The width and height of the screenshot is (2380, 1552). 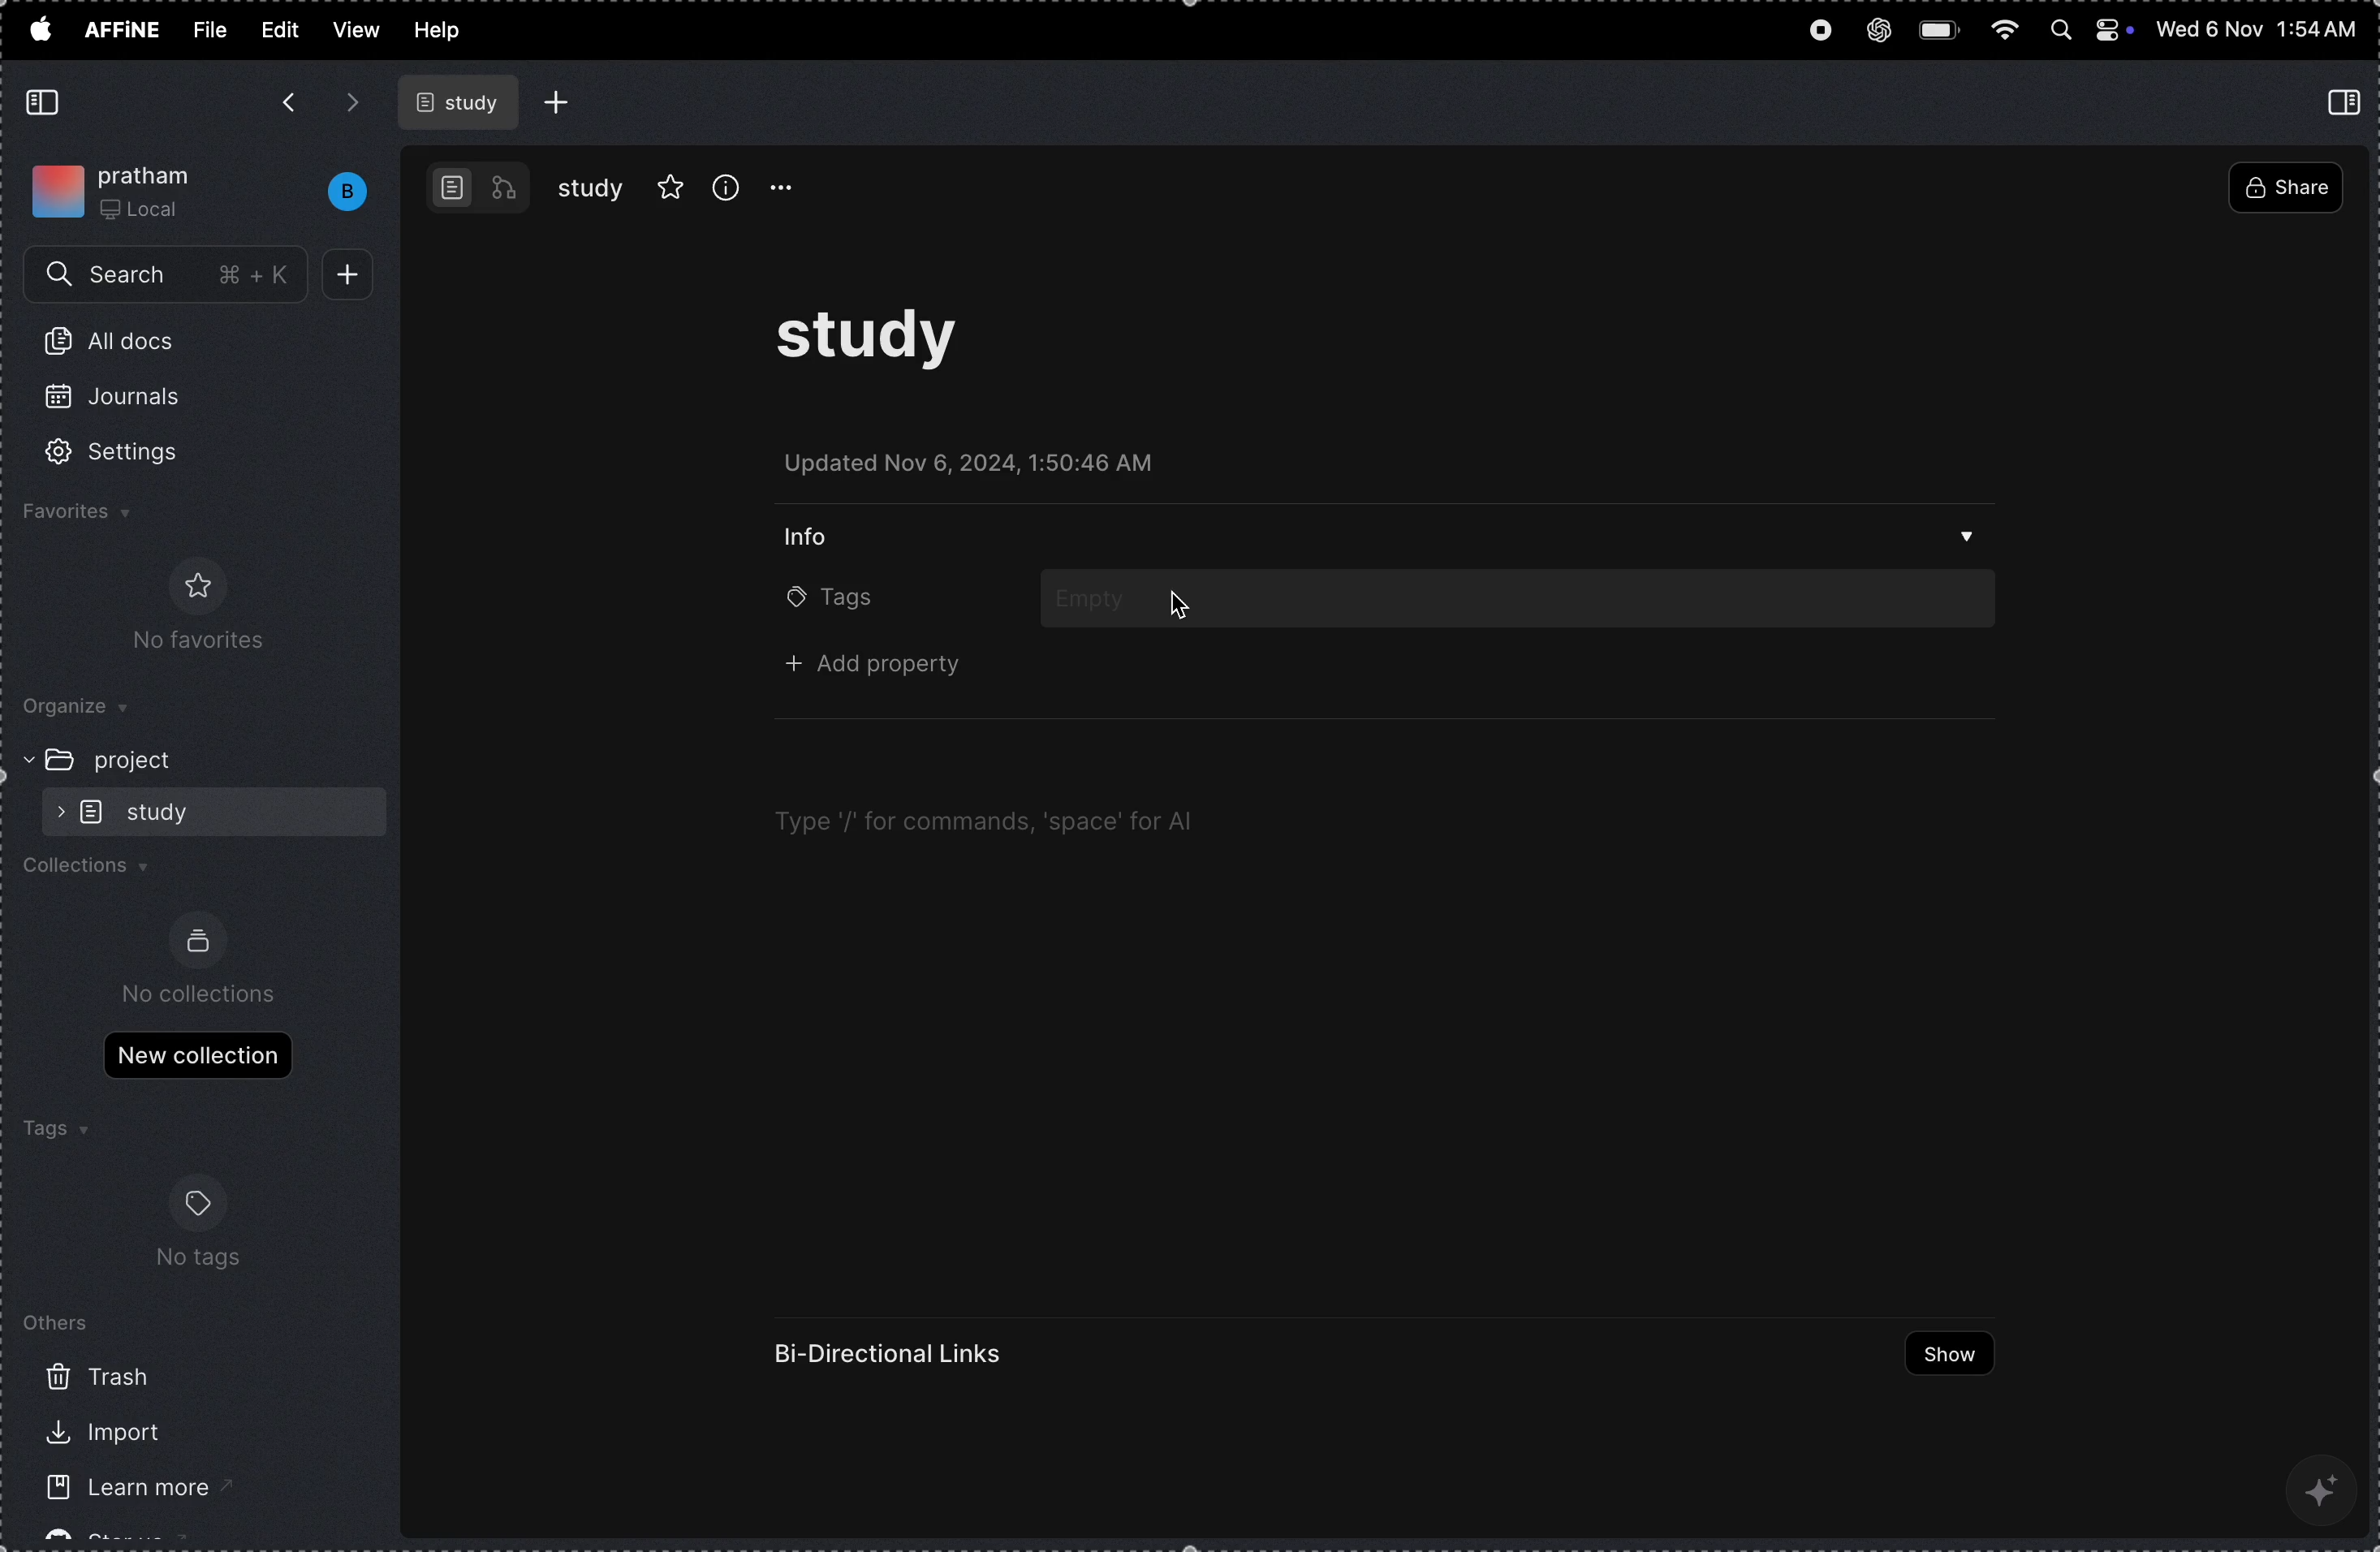 What do you see at coordinates (356, 29) in the screenshot?
I see `view` at bounding box center [356, 29].